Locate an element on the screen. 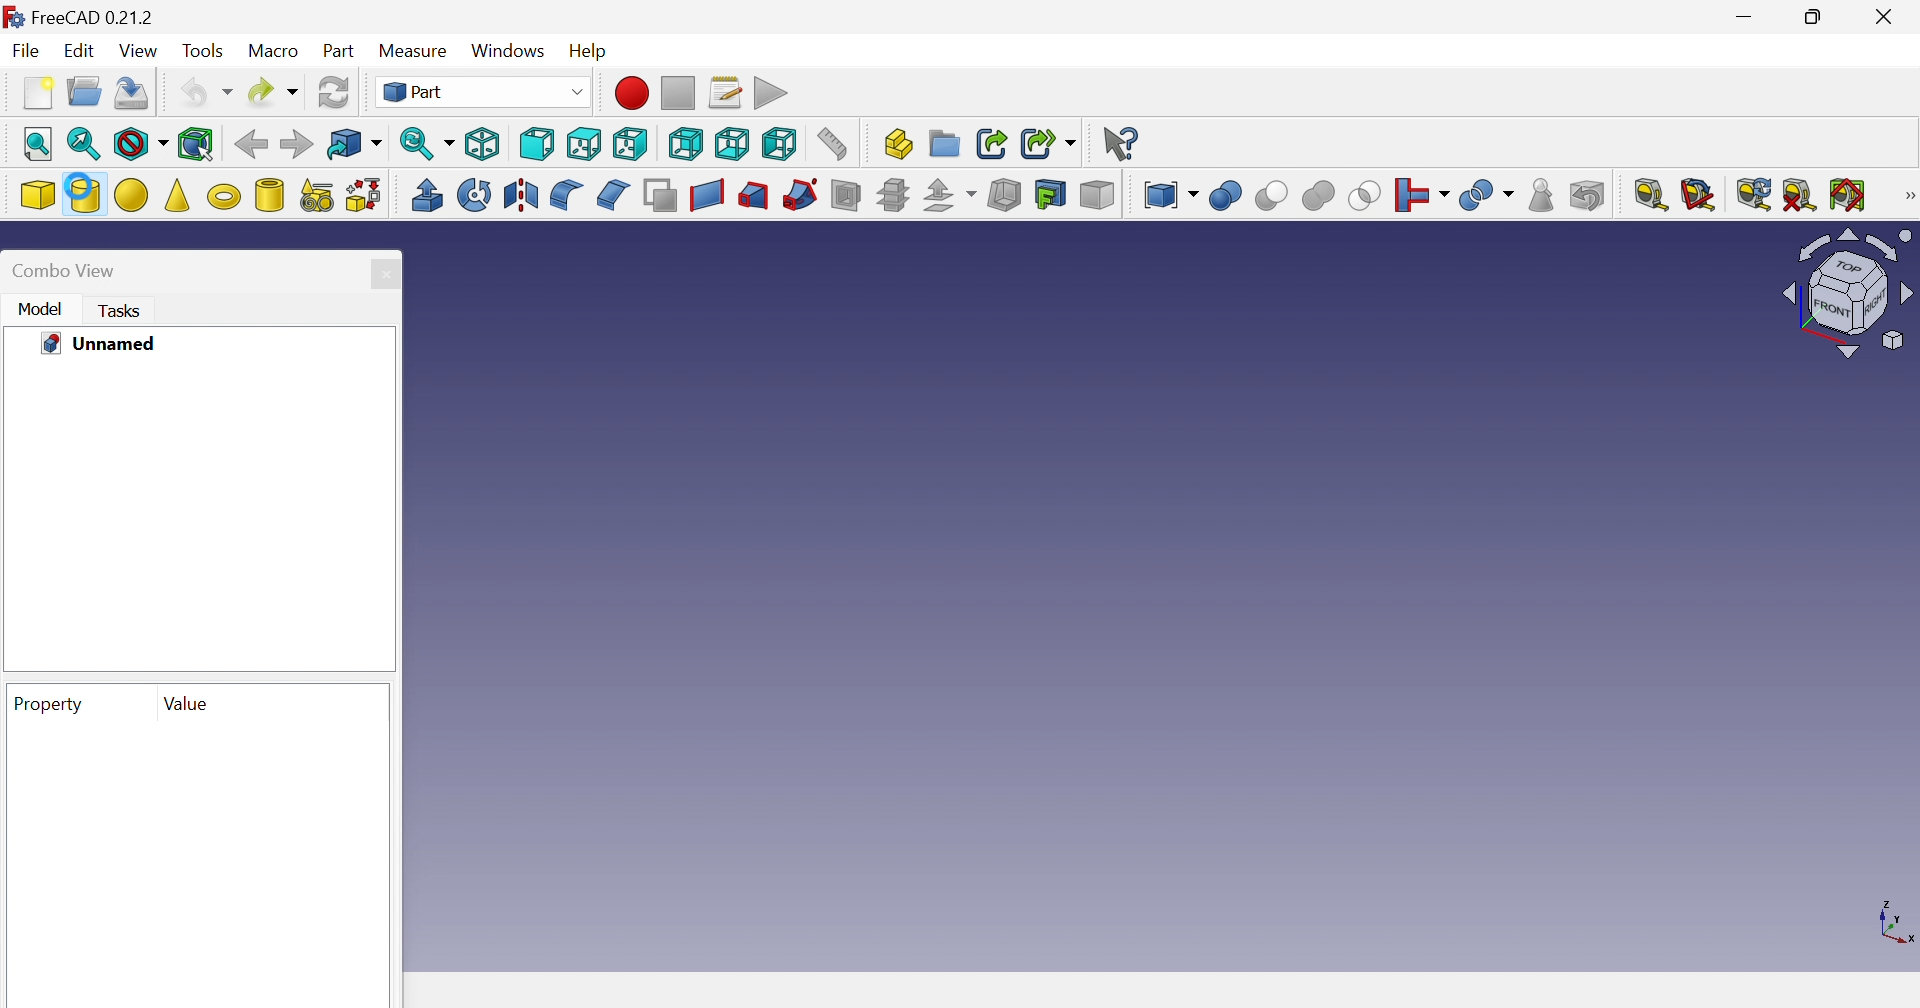 The width and height of the screenshot is (1920, 1008). Create group is located at coordinates (945, 143).